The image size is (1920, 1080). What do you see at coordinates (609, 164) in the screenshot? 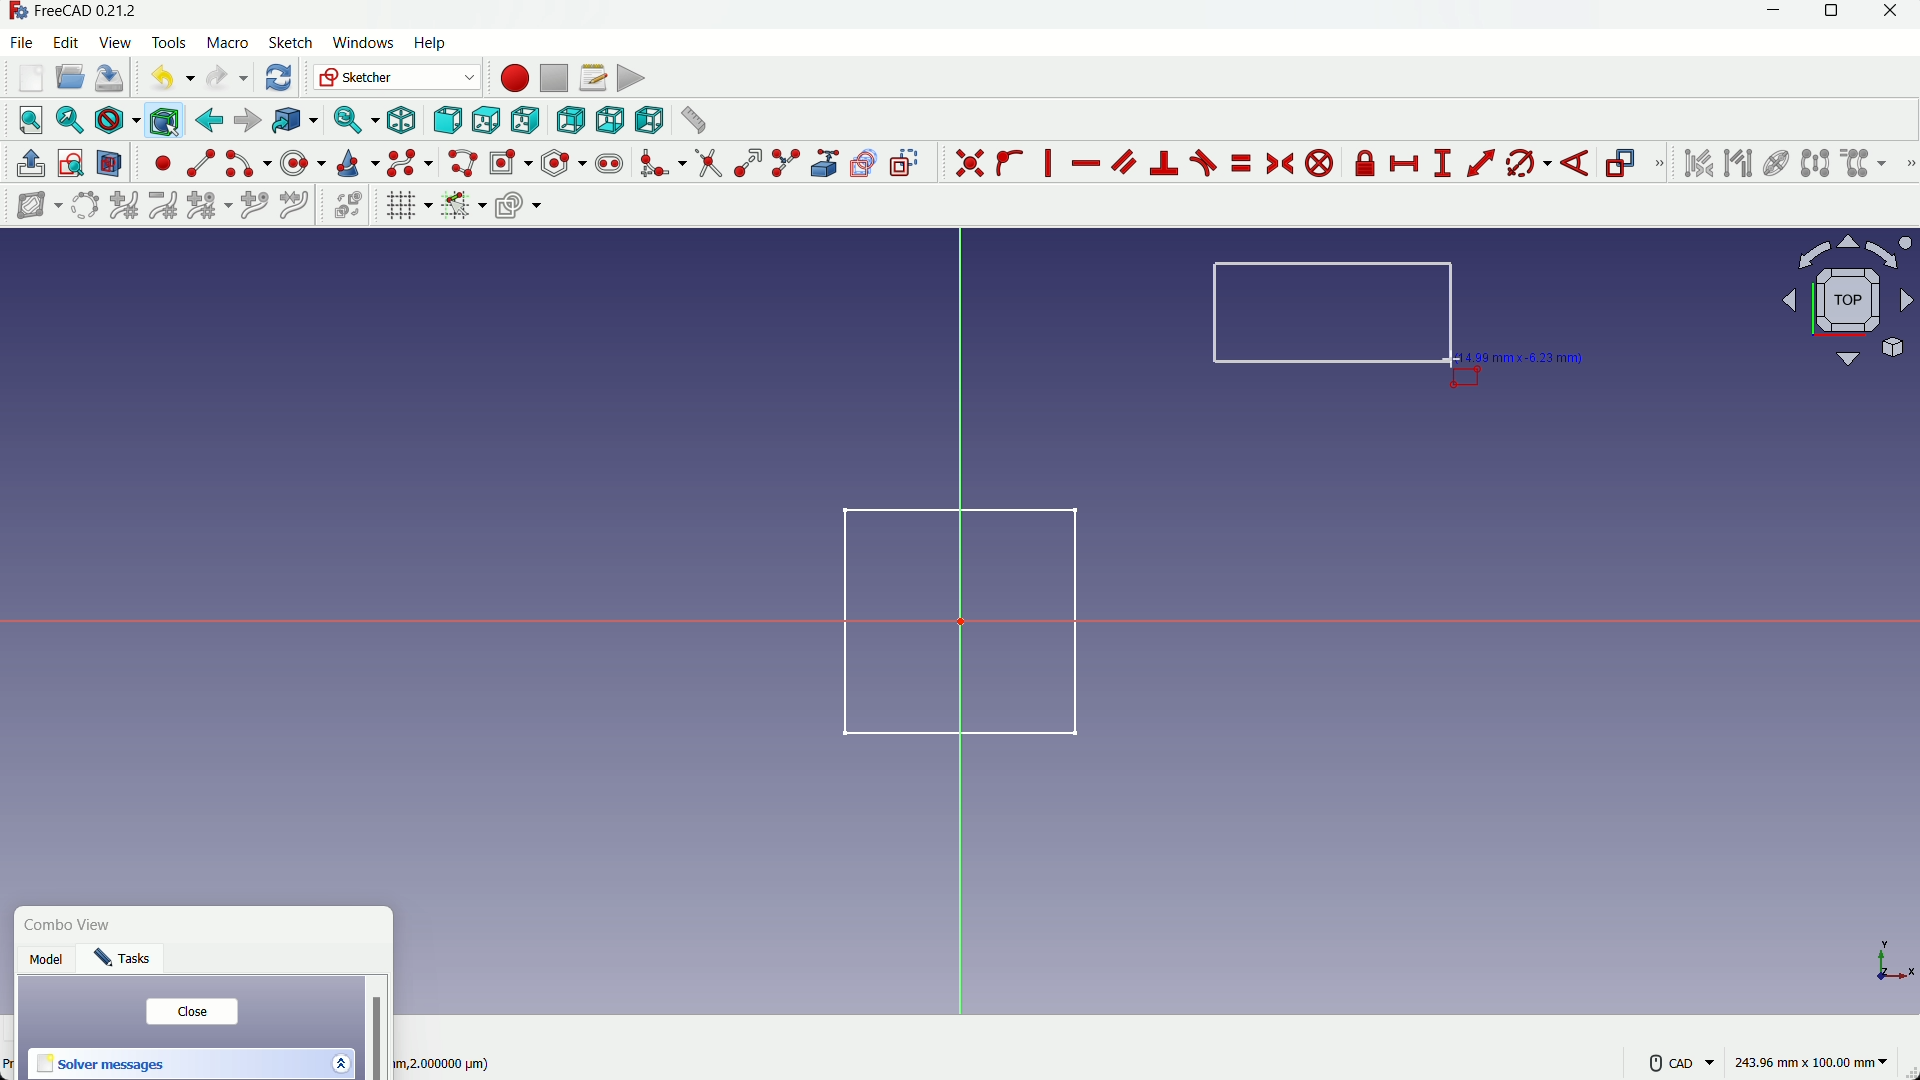
I see `create slot` at bounding box center [609, 164].